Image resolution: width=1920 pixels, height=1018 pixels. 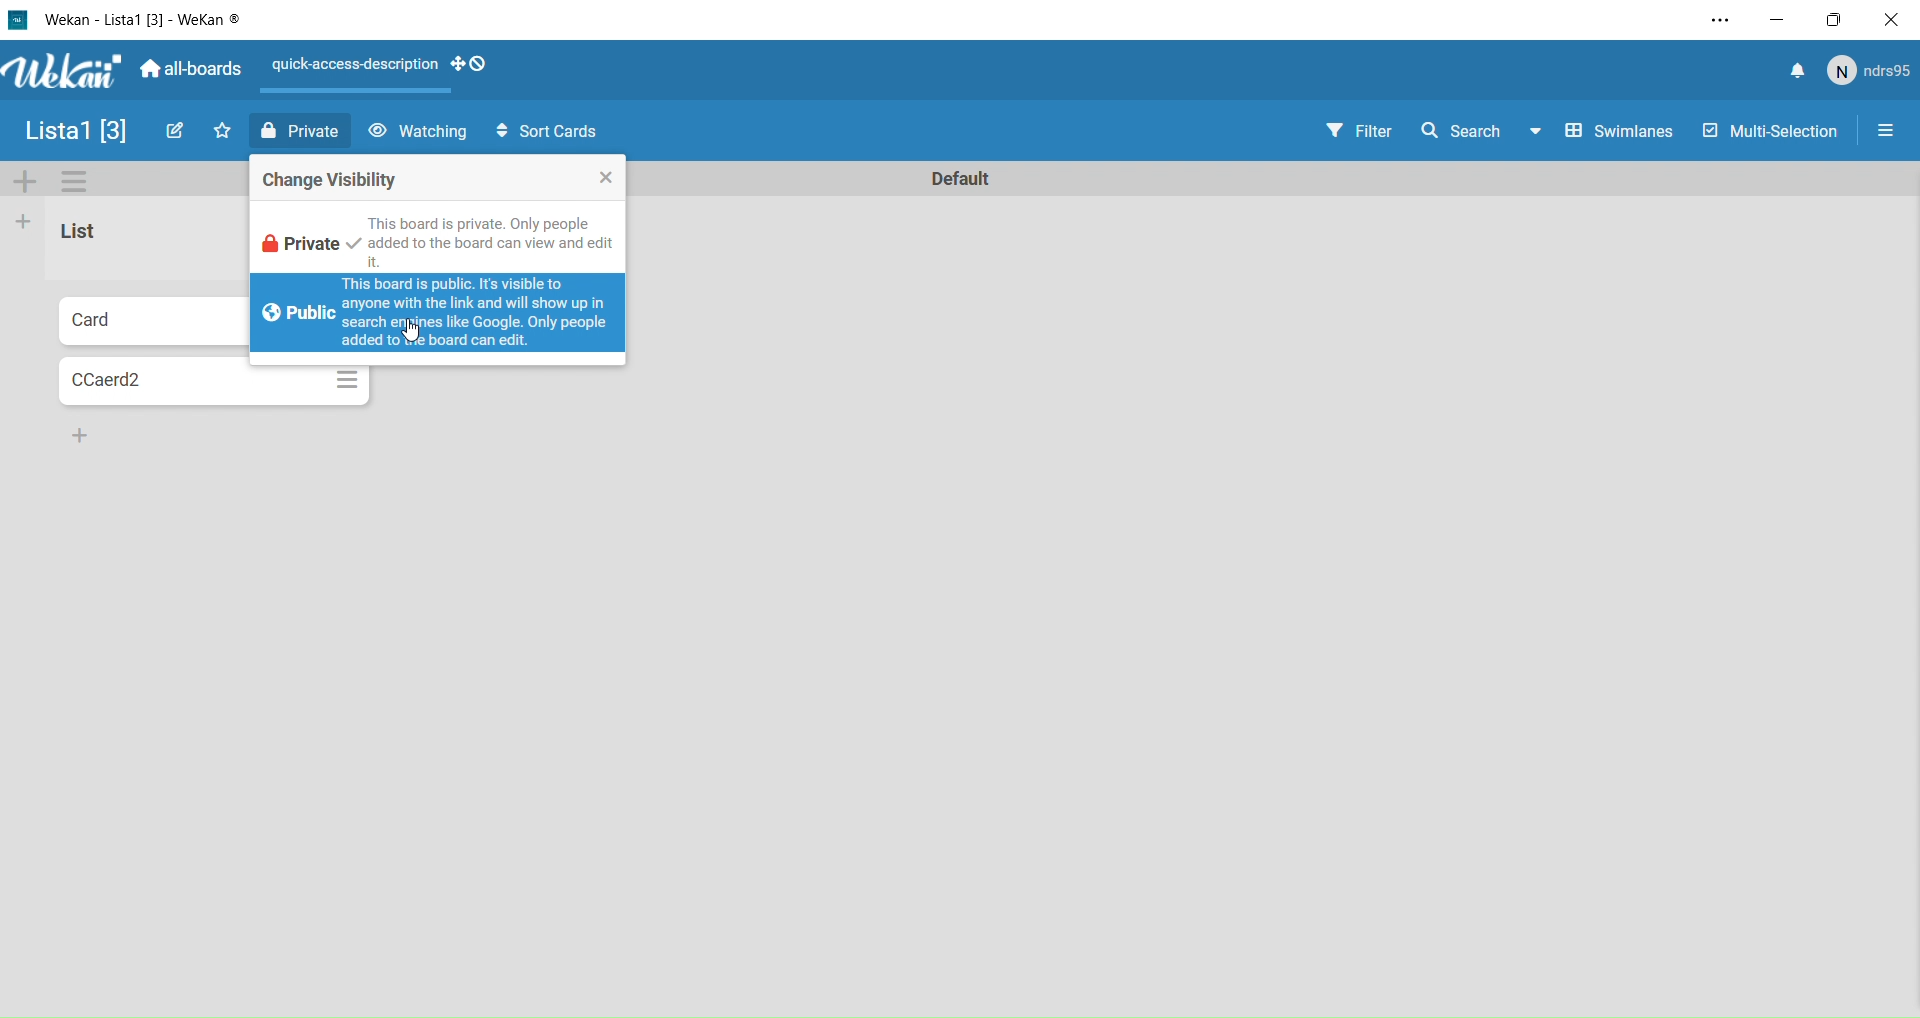 What do you see at coordinates (1866, 71) in the screenshot?
I see `User` at bounding box center [1866, 71].